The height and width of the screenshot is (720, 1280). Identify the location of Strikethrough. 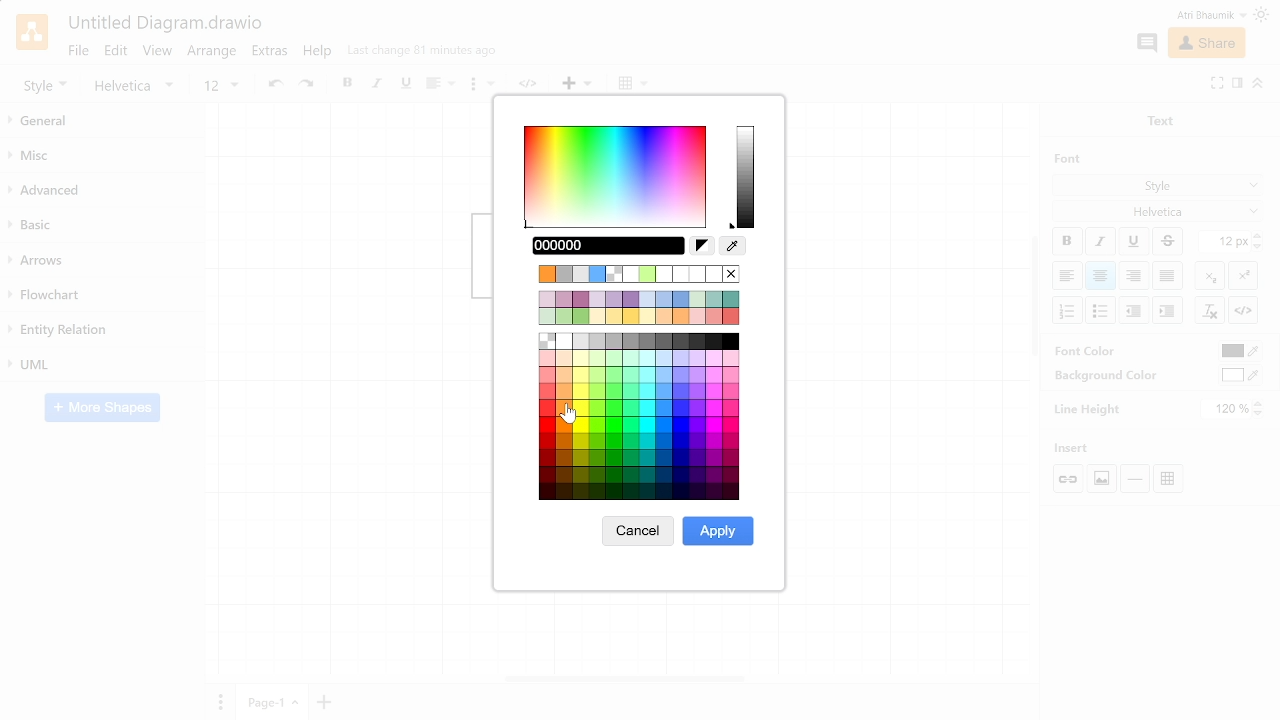
(1168, 241).